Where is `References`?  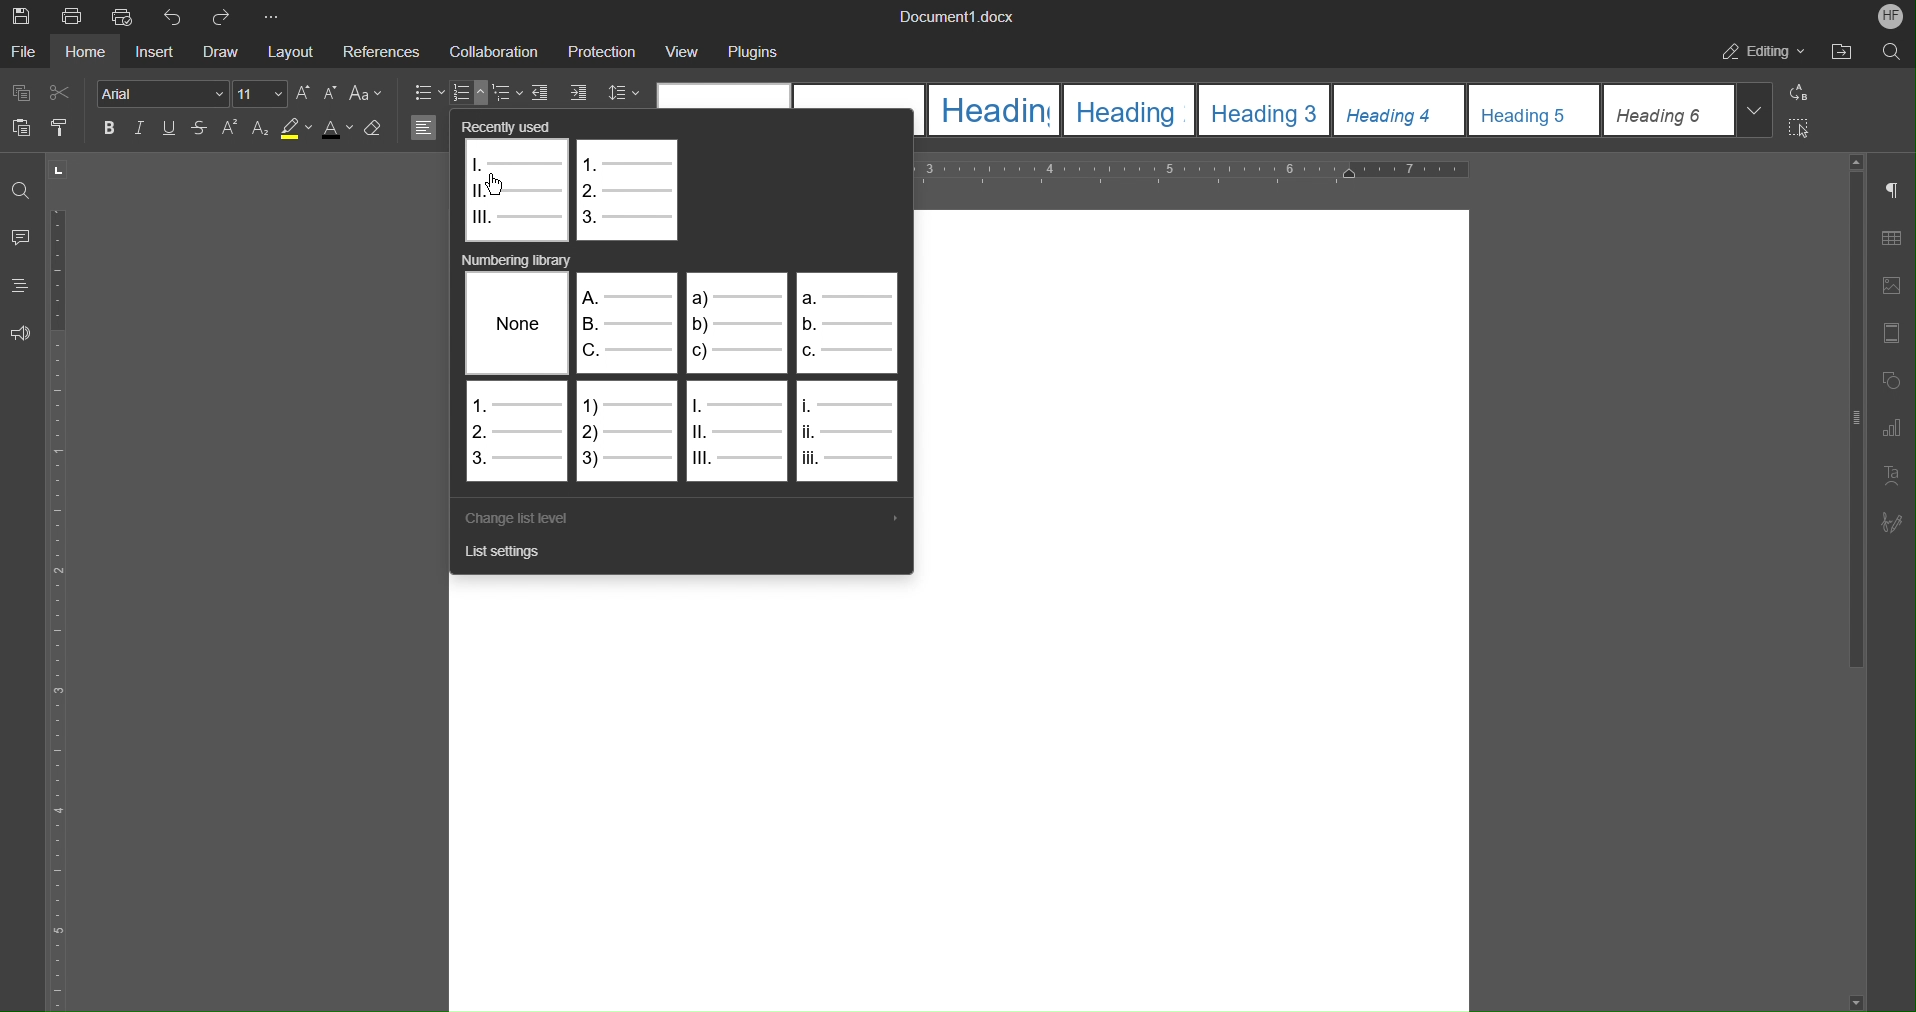 References is located at coordinates (380, 51).